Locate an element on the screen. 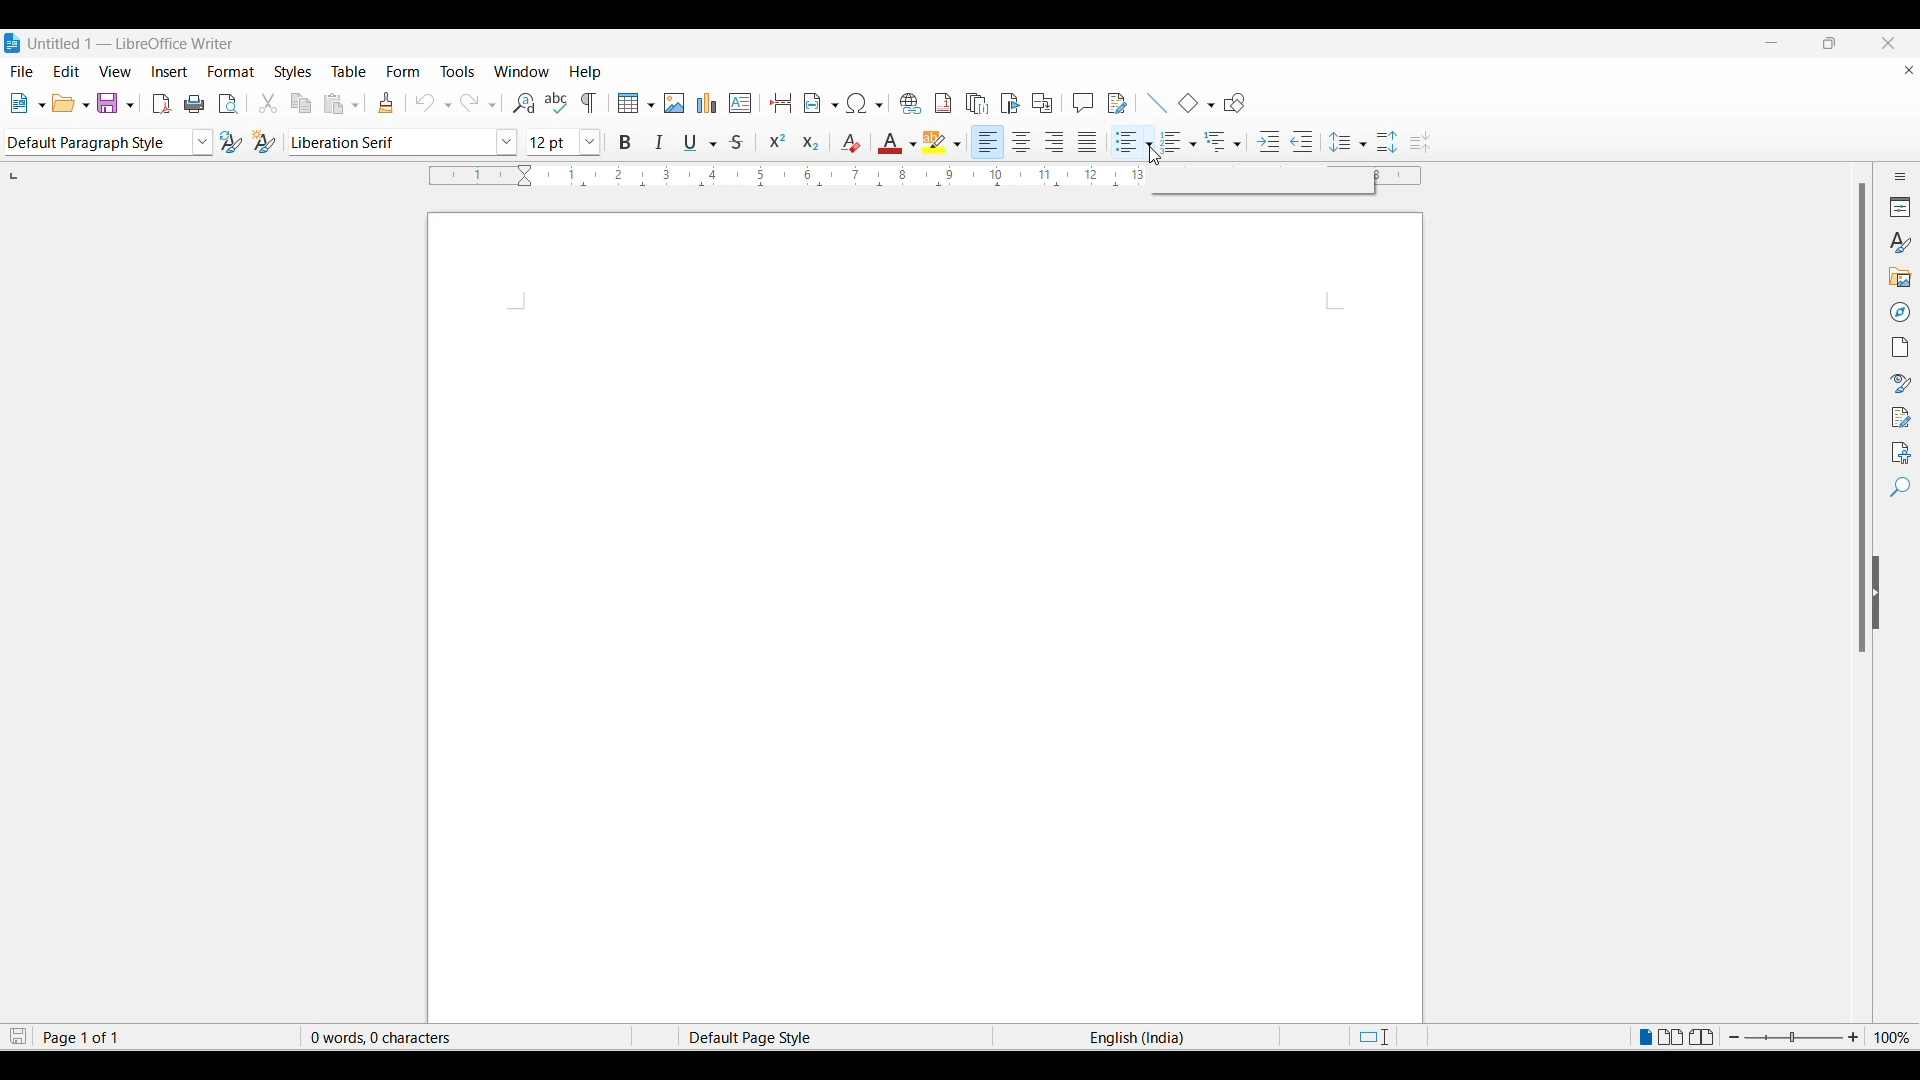  insert table is located at coordinates (634, 105).